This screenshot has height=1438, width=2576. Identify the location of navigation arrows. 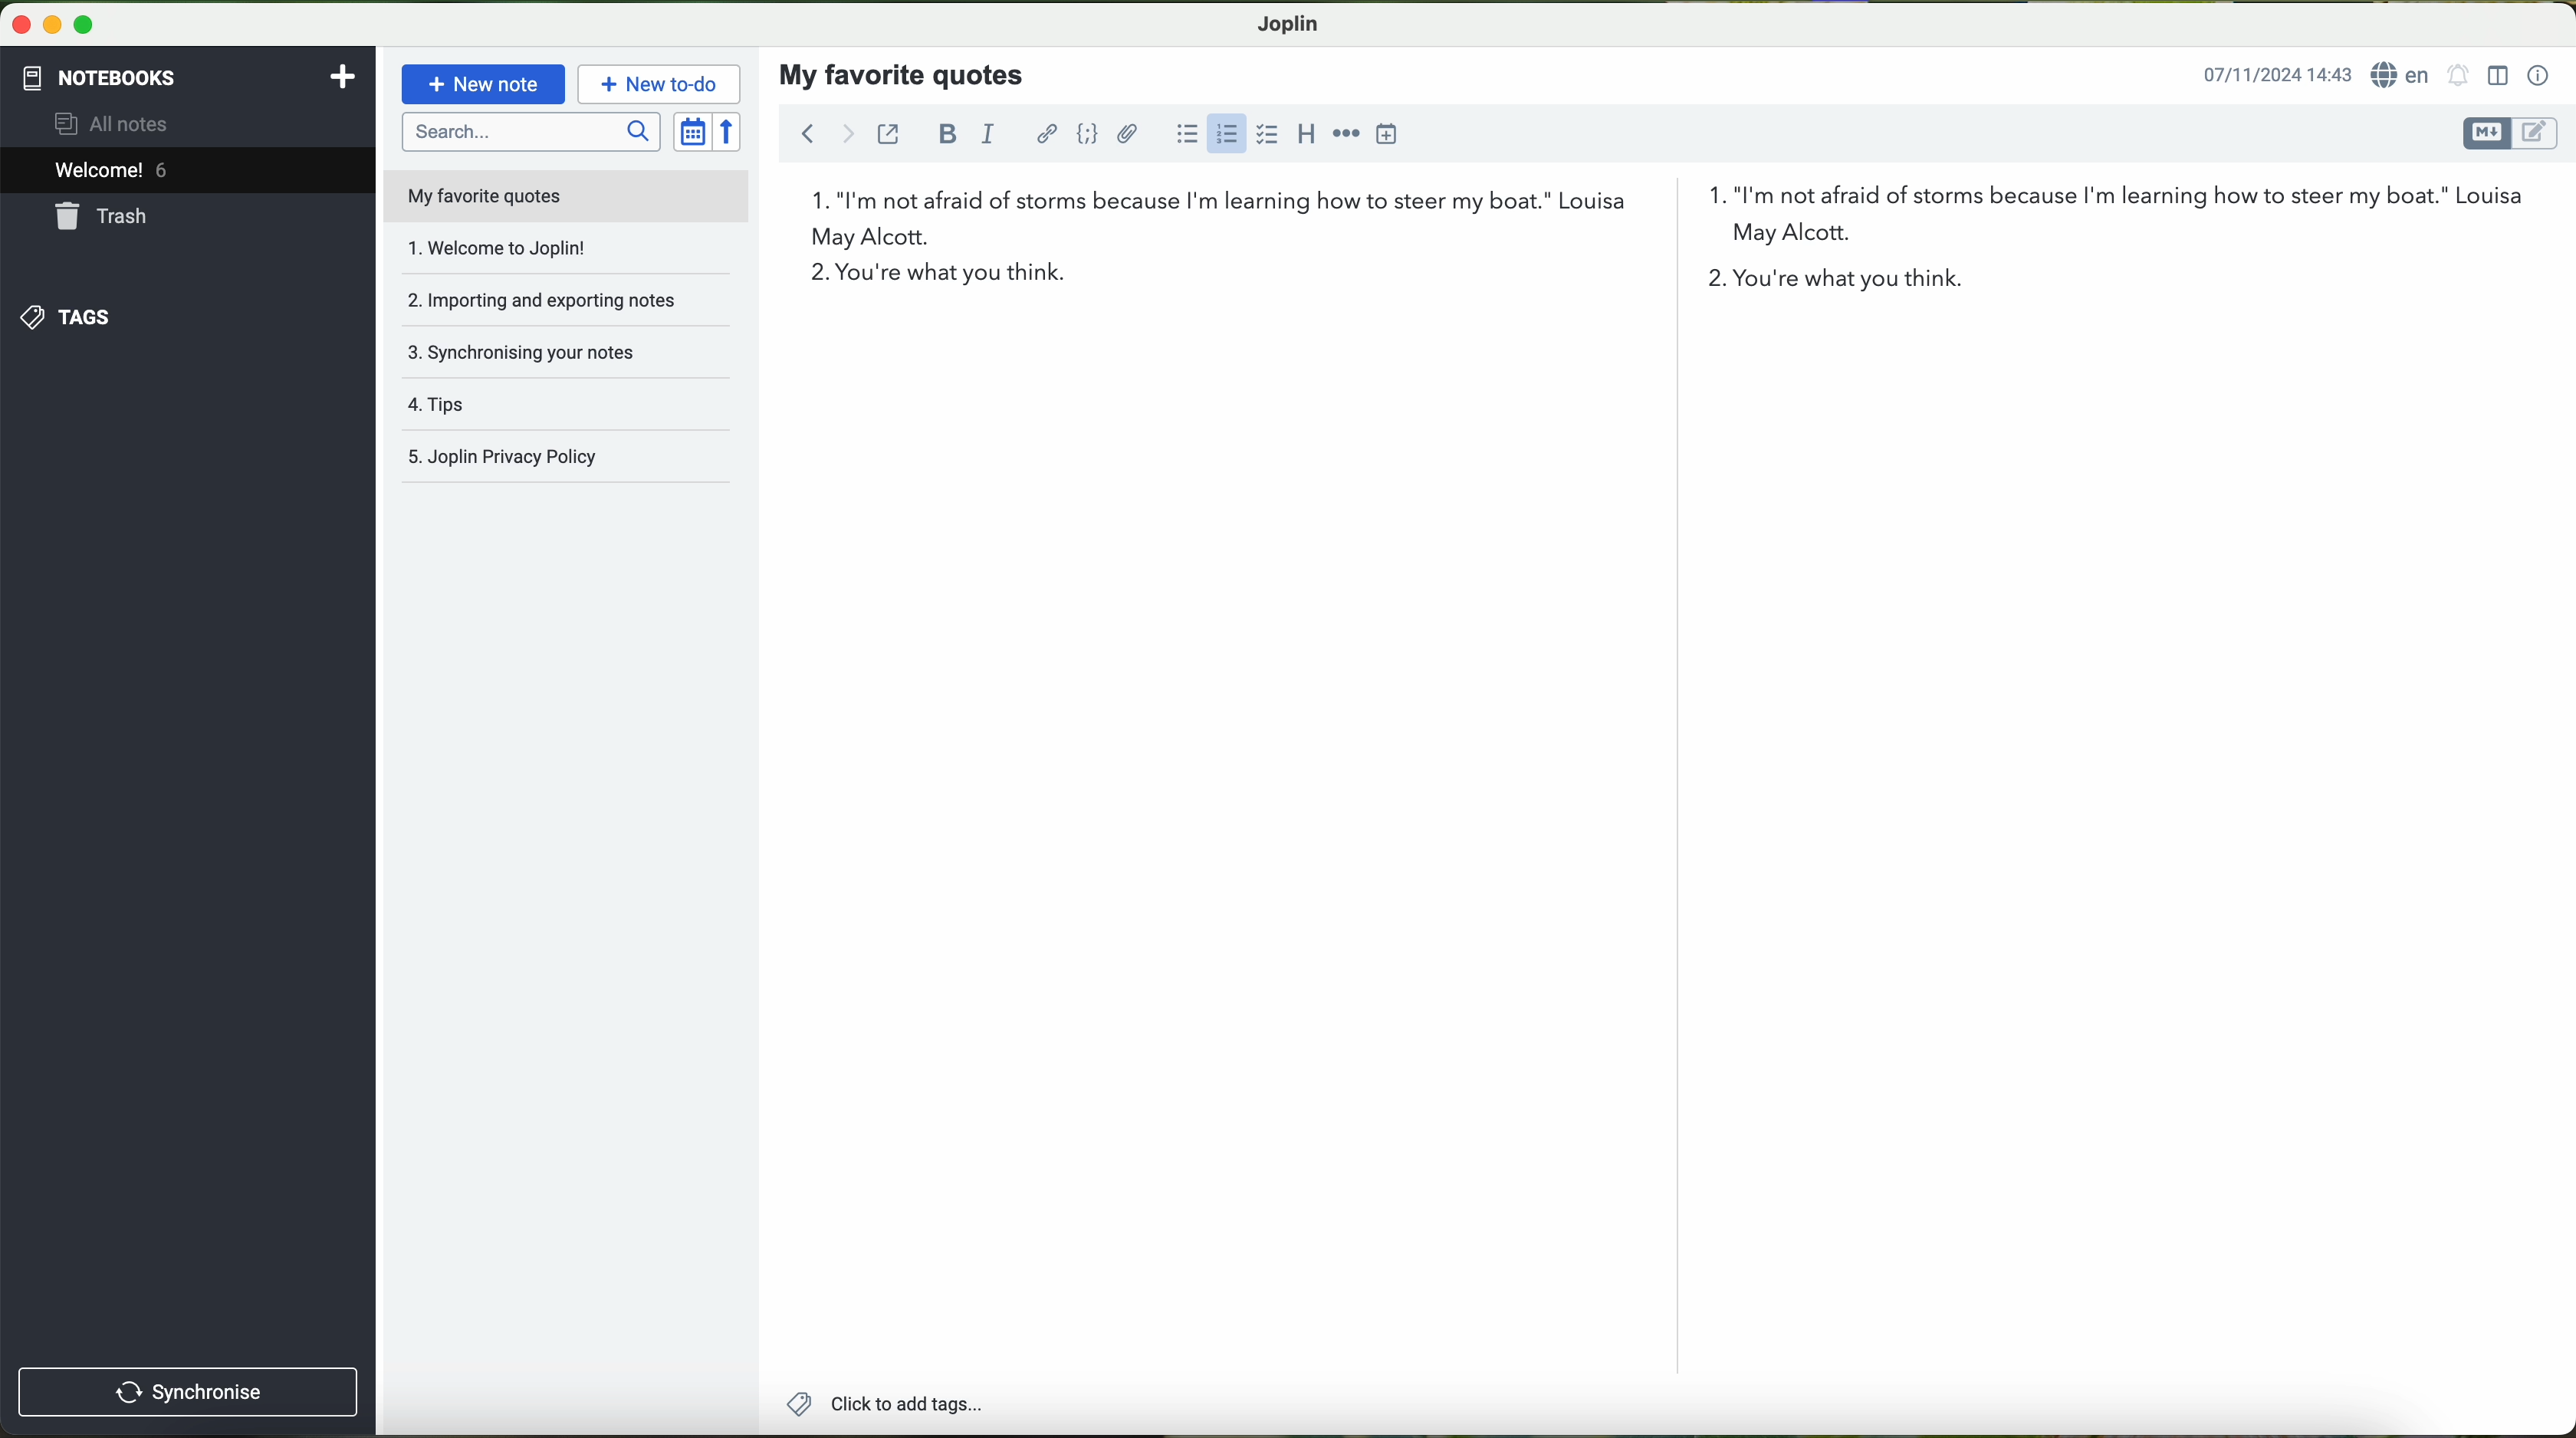
(819, 133).